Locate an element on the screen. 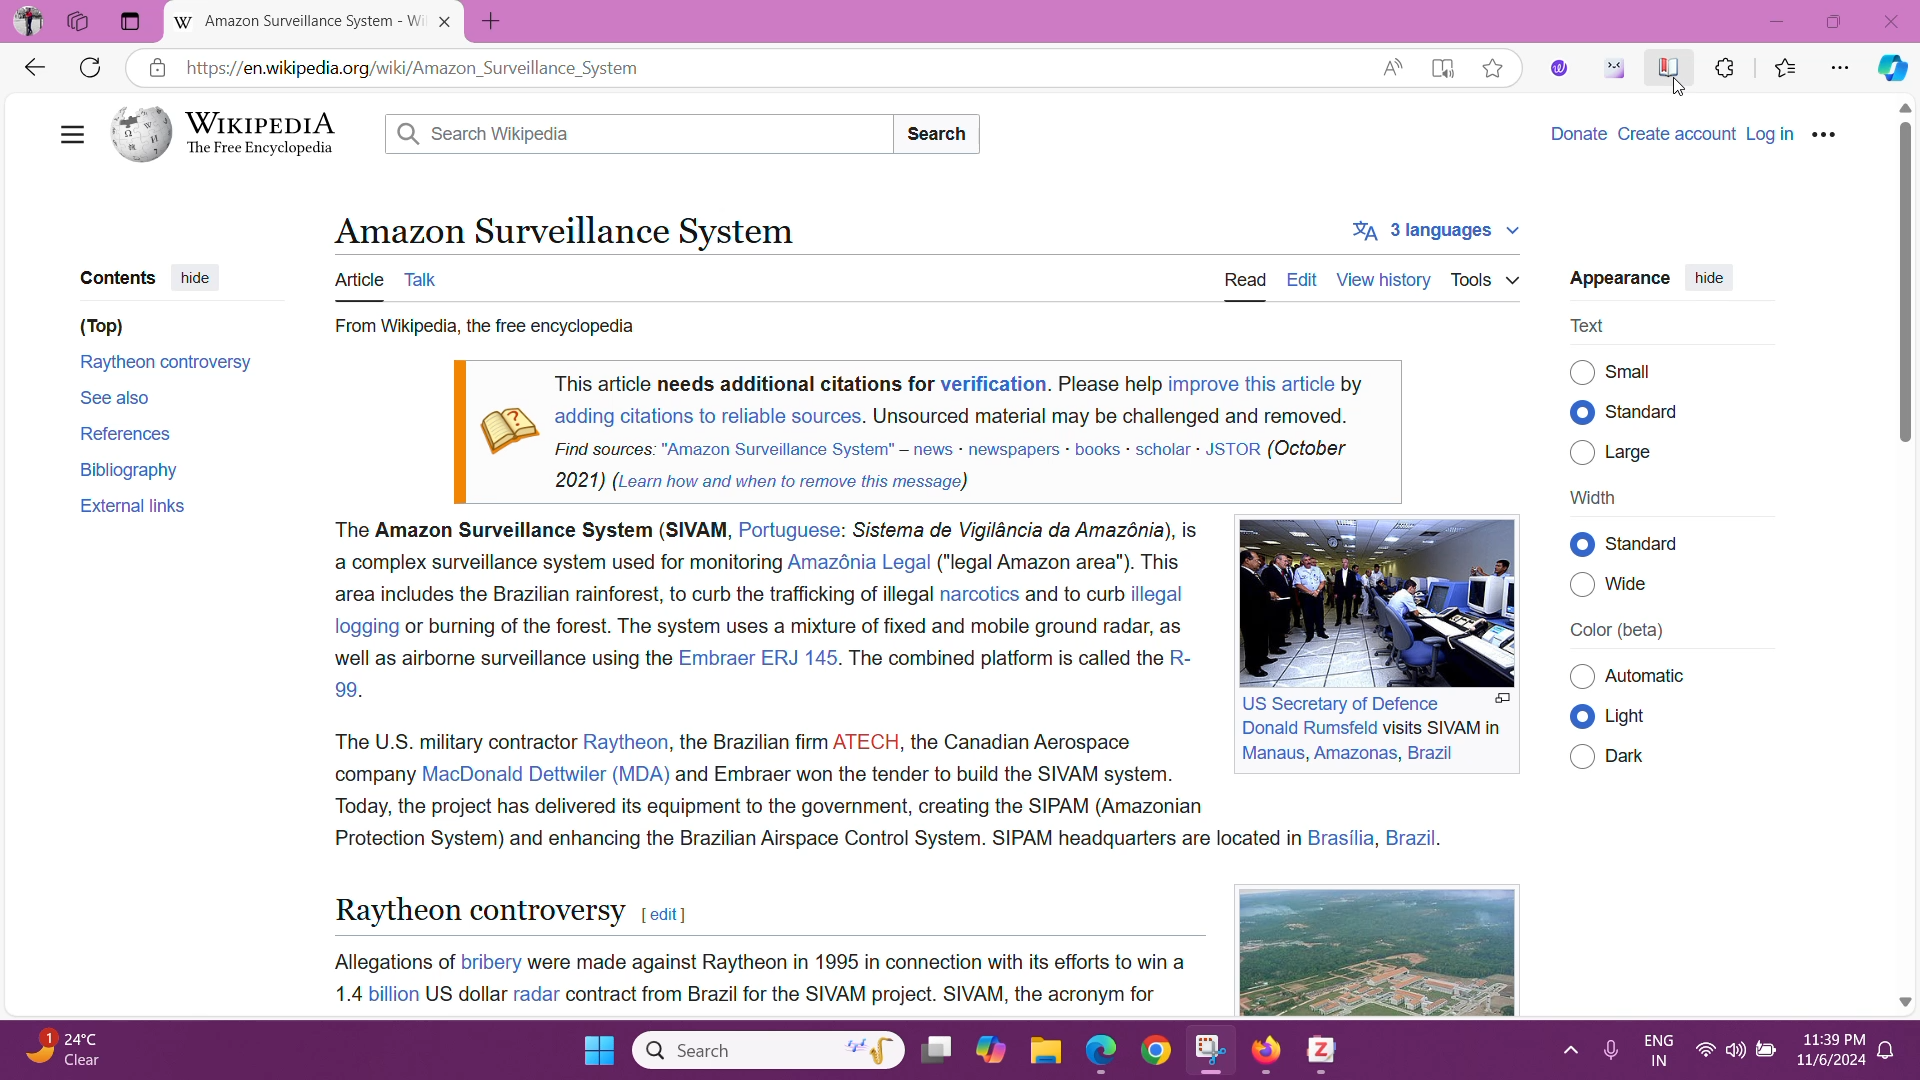  Edit is located at coordinates (1302, 279).